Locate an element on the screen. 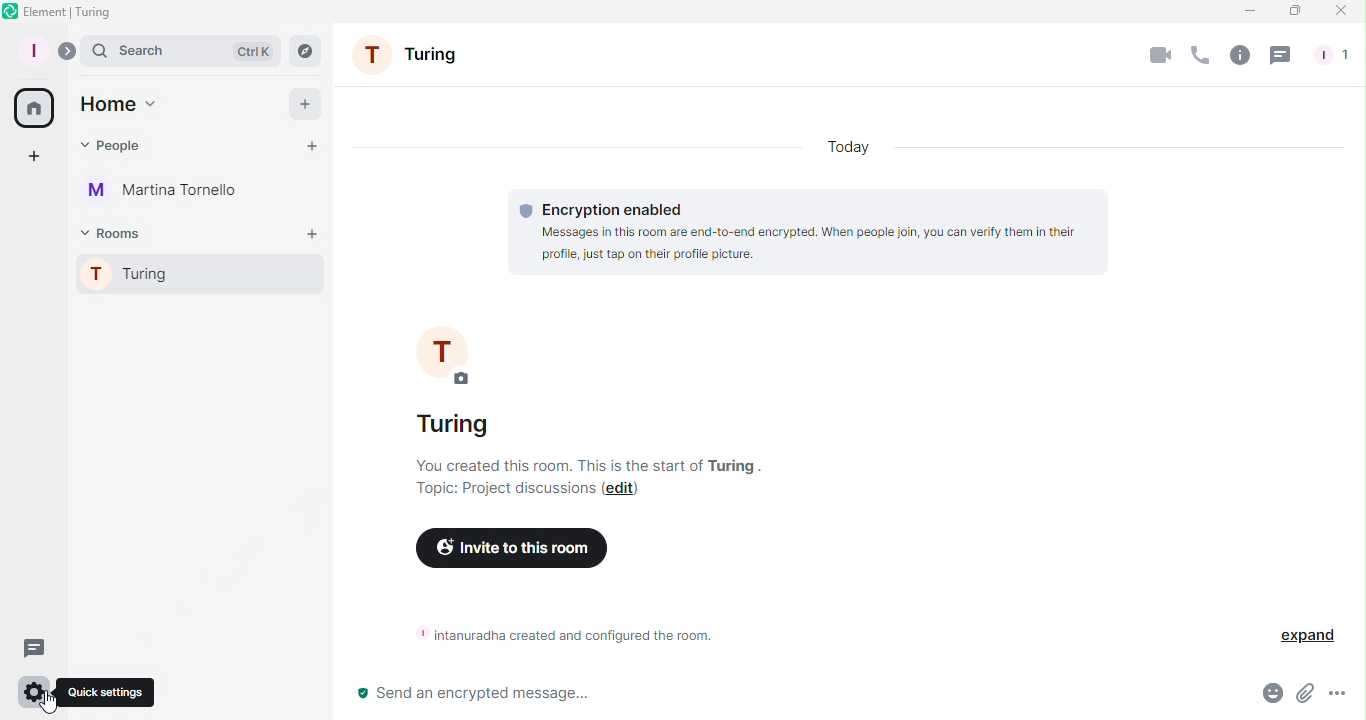  More options is located at coordinates (1339, 697).